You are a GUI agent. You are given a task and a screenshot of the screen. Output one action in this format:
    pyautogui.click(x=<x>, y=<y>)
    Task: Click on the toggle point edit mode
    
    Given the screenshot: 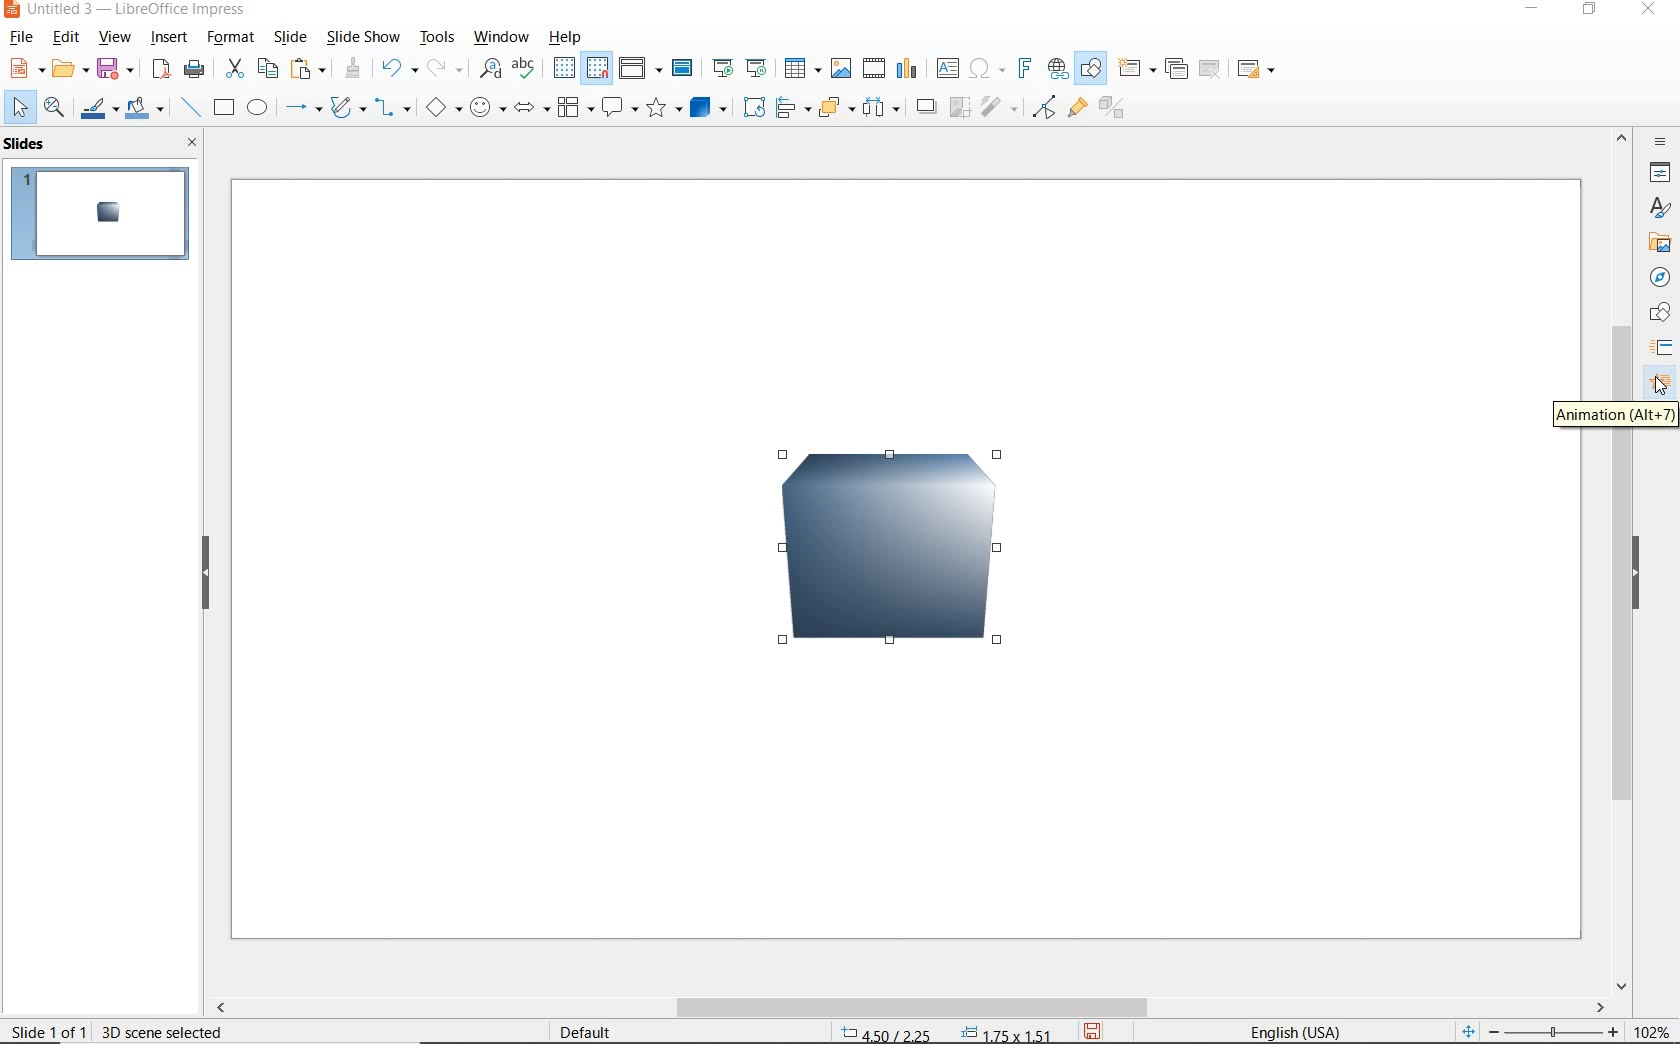 What is the action you would take?
    pyautogui.click(x=1045, y=105)
    